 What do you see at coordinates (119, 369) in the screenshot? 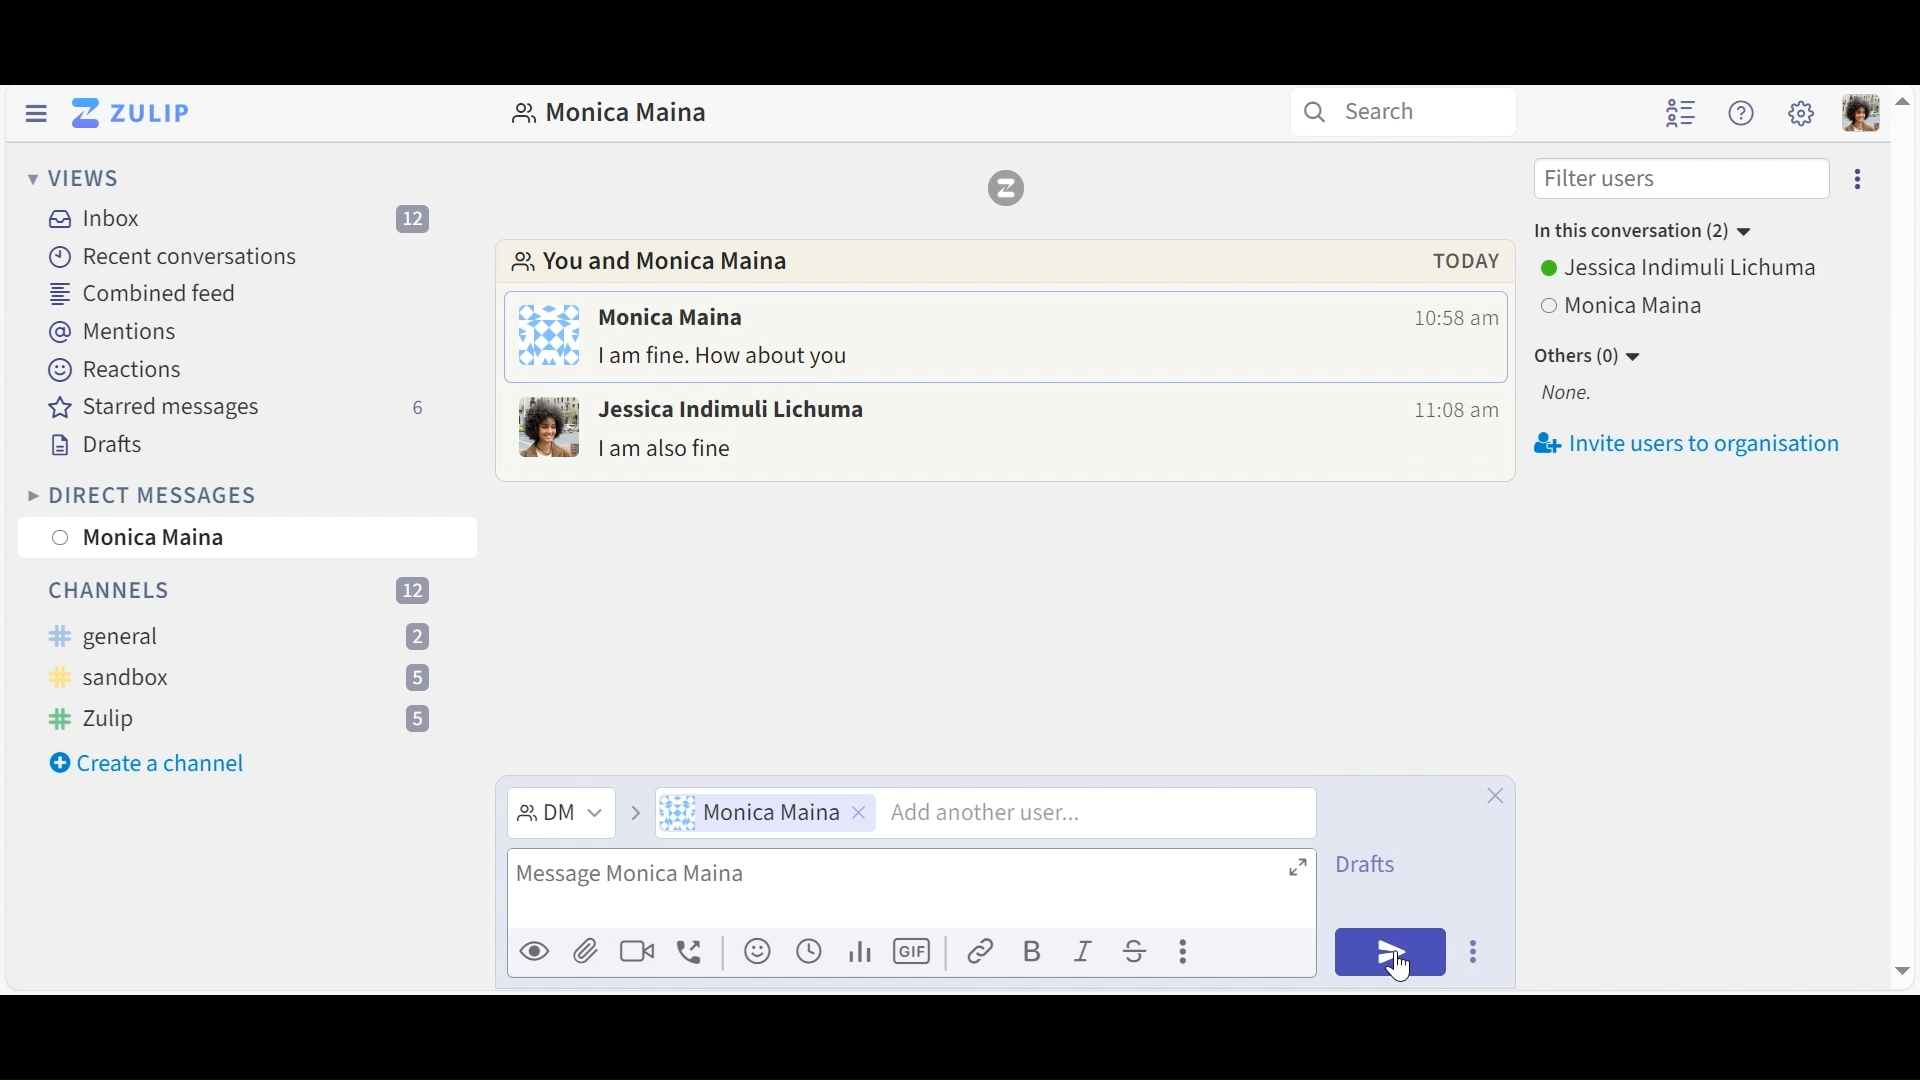
I see `Reactions` at bounding box center [119, 369].